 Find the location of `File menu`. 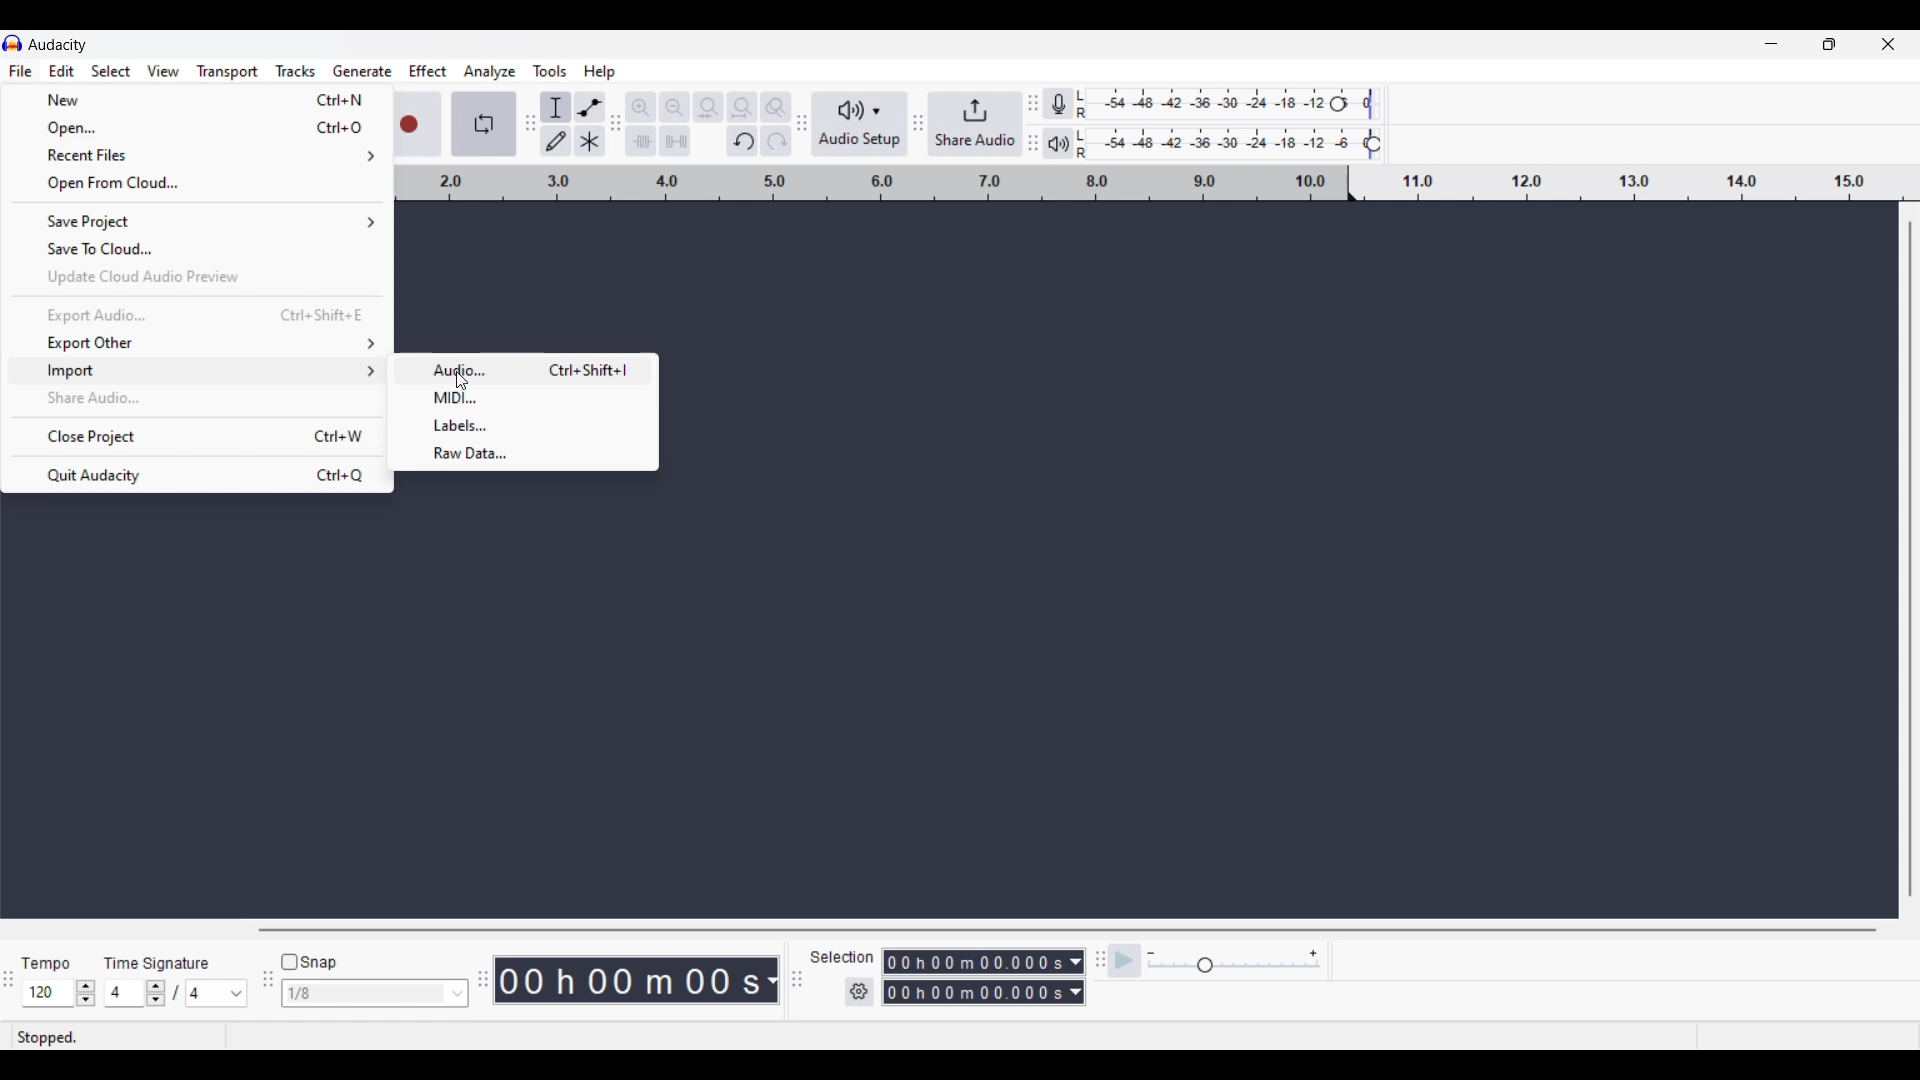

File menu is located at coordinates (21, 71).